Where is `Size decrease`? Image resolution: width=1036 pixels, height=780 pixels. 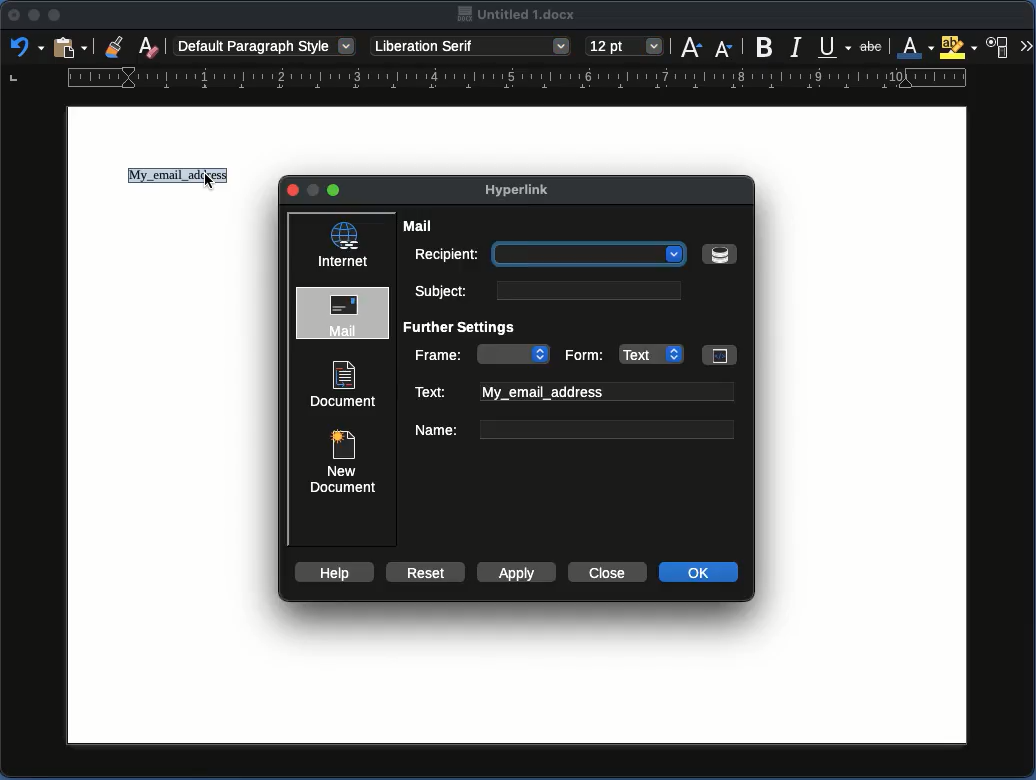 Size decrease is located at coordinates (723, 49).